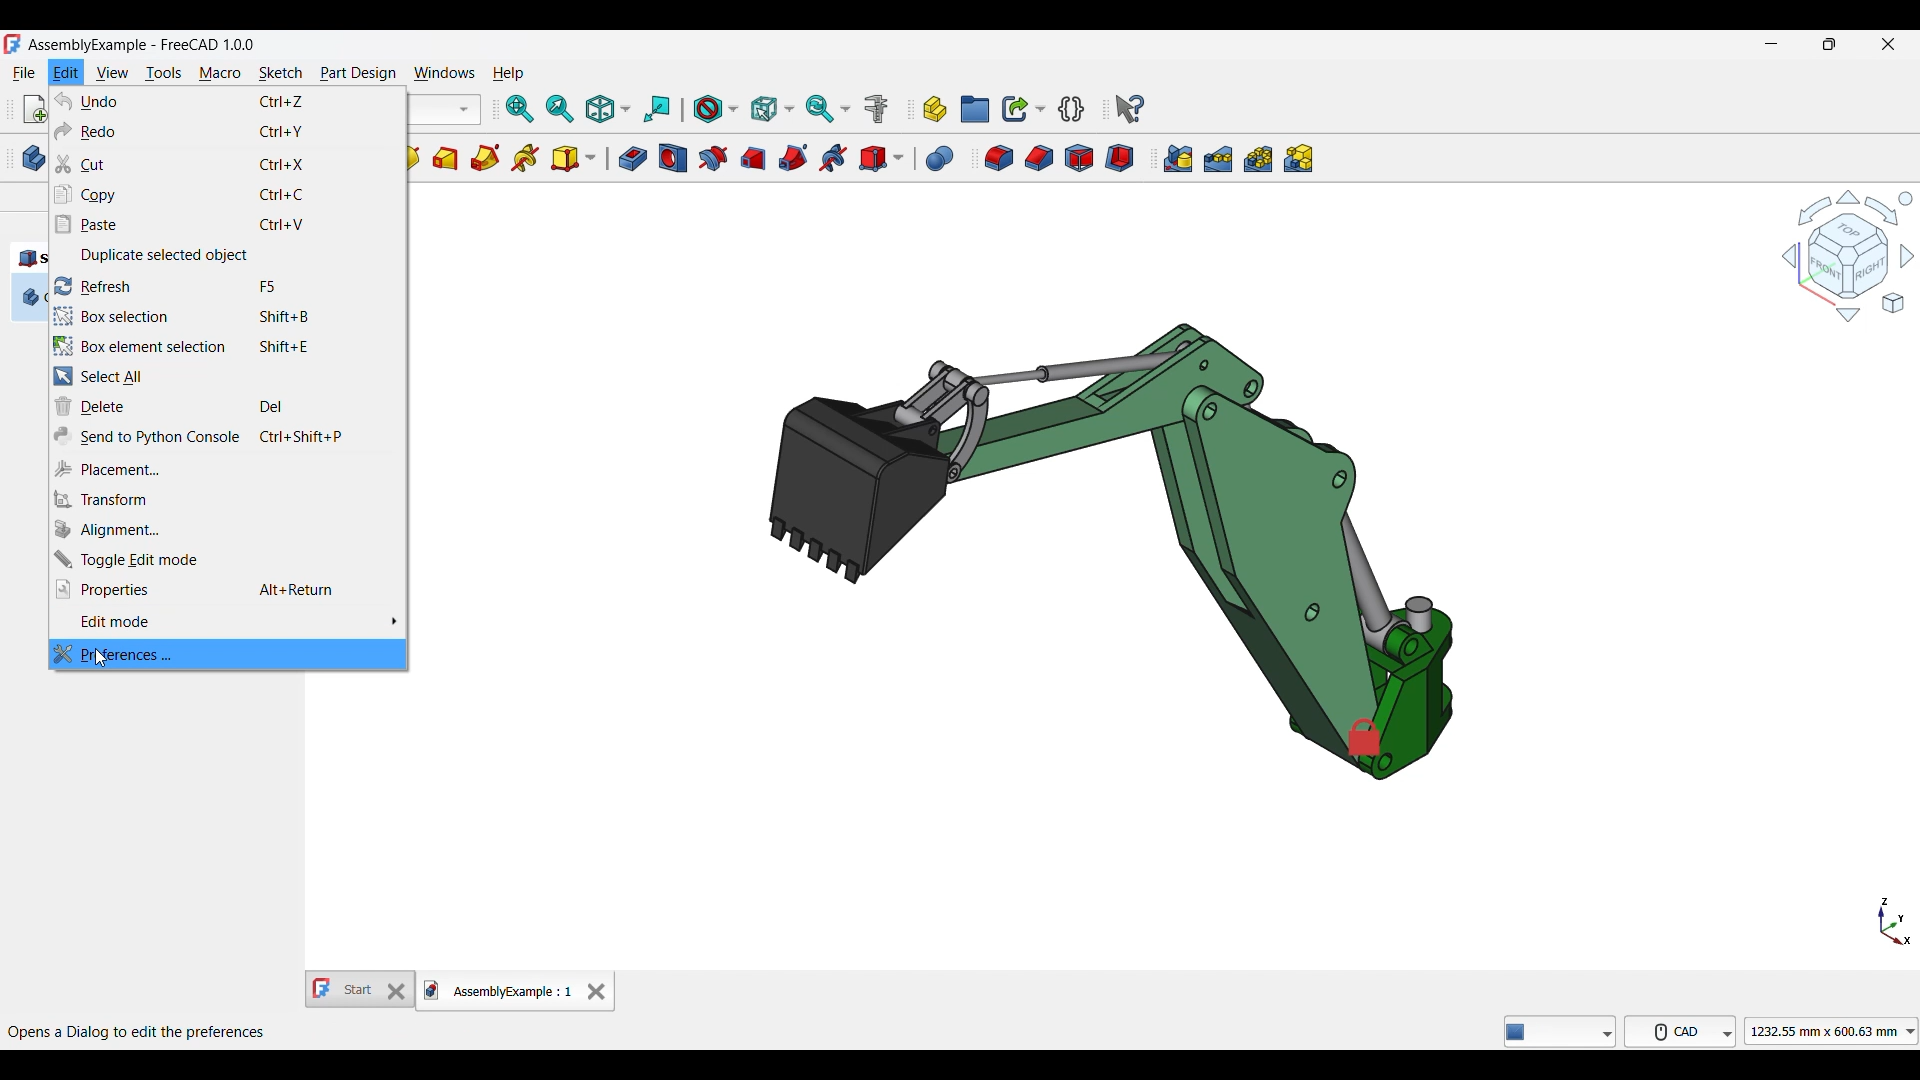 This screenshot has width=1920, height=1080. I want to click on Properties, so click(228, 590).